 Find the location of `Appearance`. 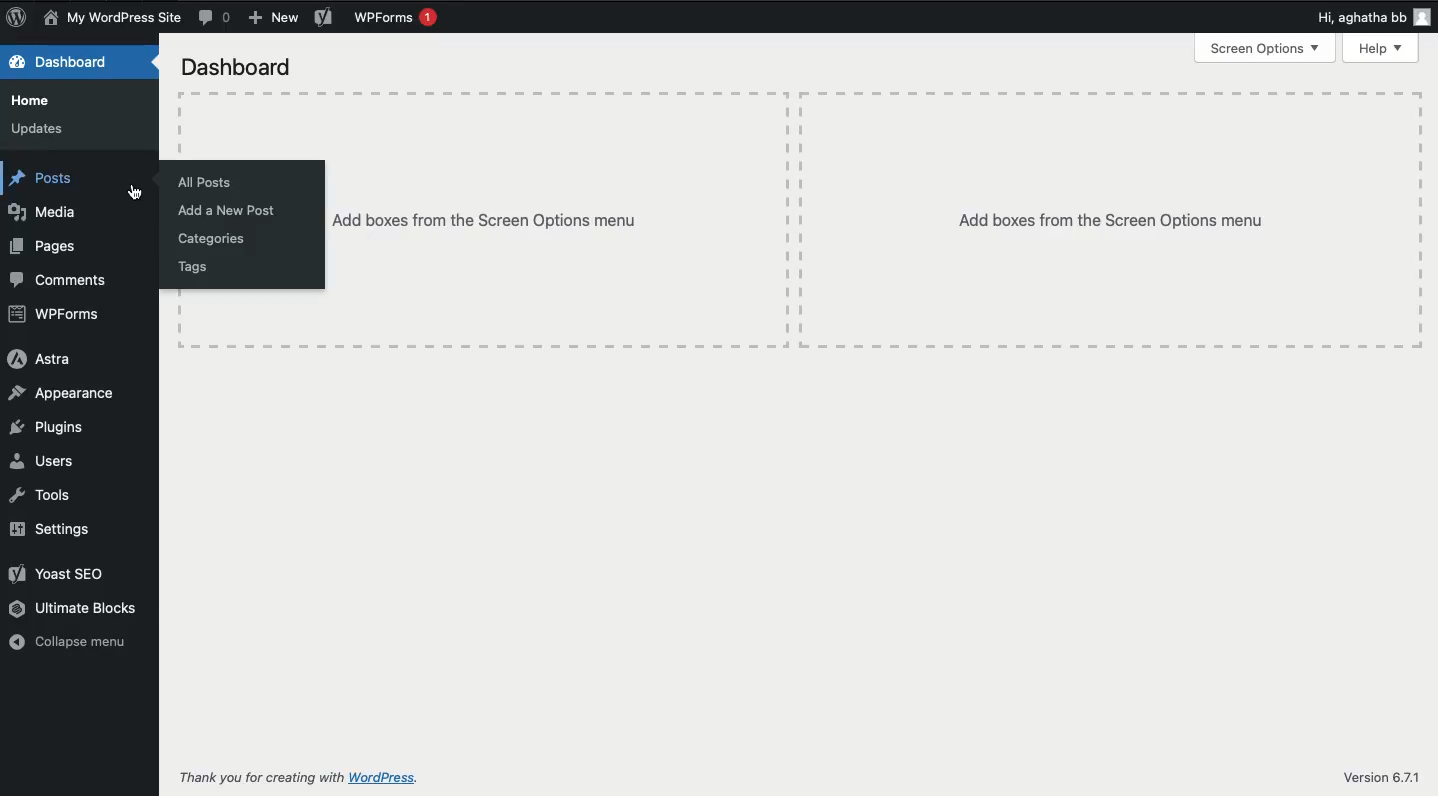

Appearance is located at coordinates (66, 396).